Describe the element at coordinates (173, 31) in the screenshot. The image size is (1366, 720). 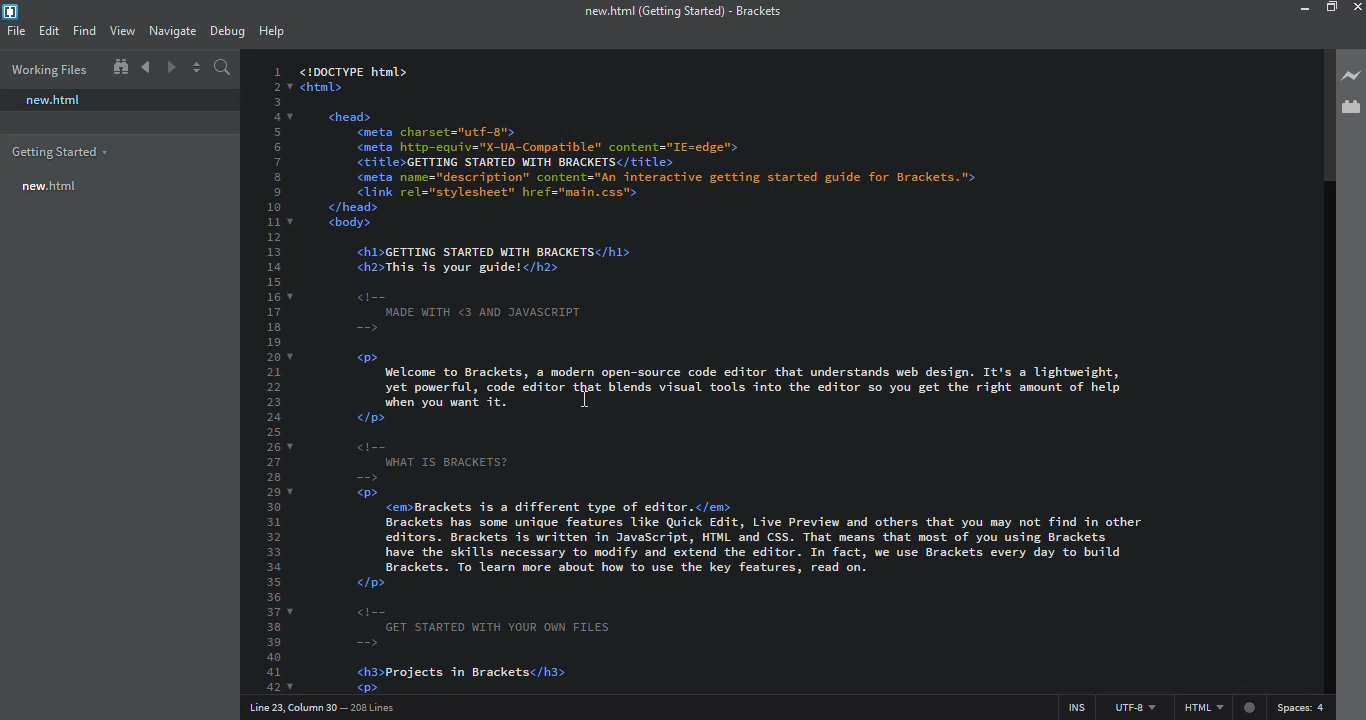
I see `navigate` at that location.